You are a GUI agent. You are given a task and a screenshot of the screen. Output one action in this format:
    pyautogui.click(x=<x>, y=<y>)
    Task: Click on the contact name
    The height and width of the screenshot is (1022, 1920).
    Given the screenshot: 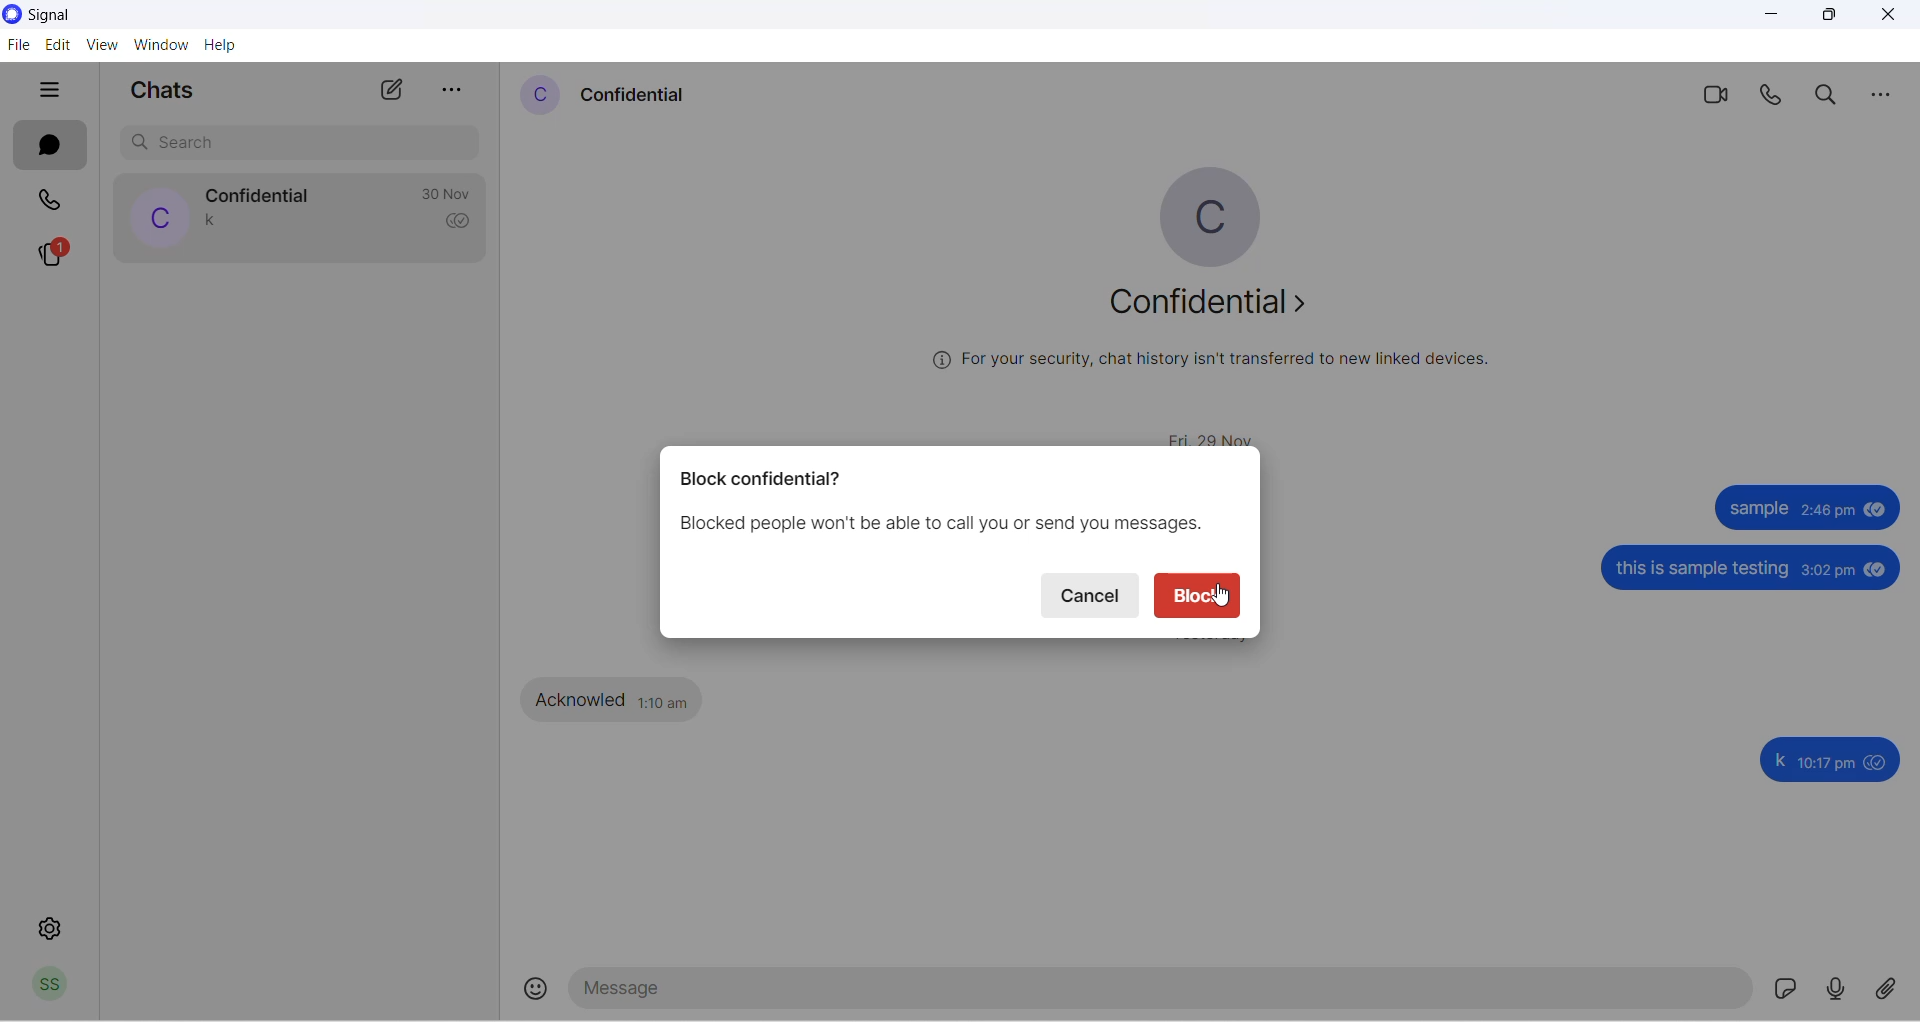 What is the action you would take?
    pyautogui.click(x=257, y=193)
    